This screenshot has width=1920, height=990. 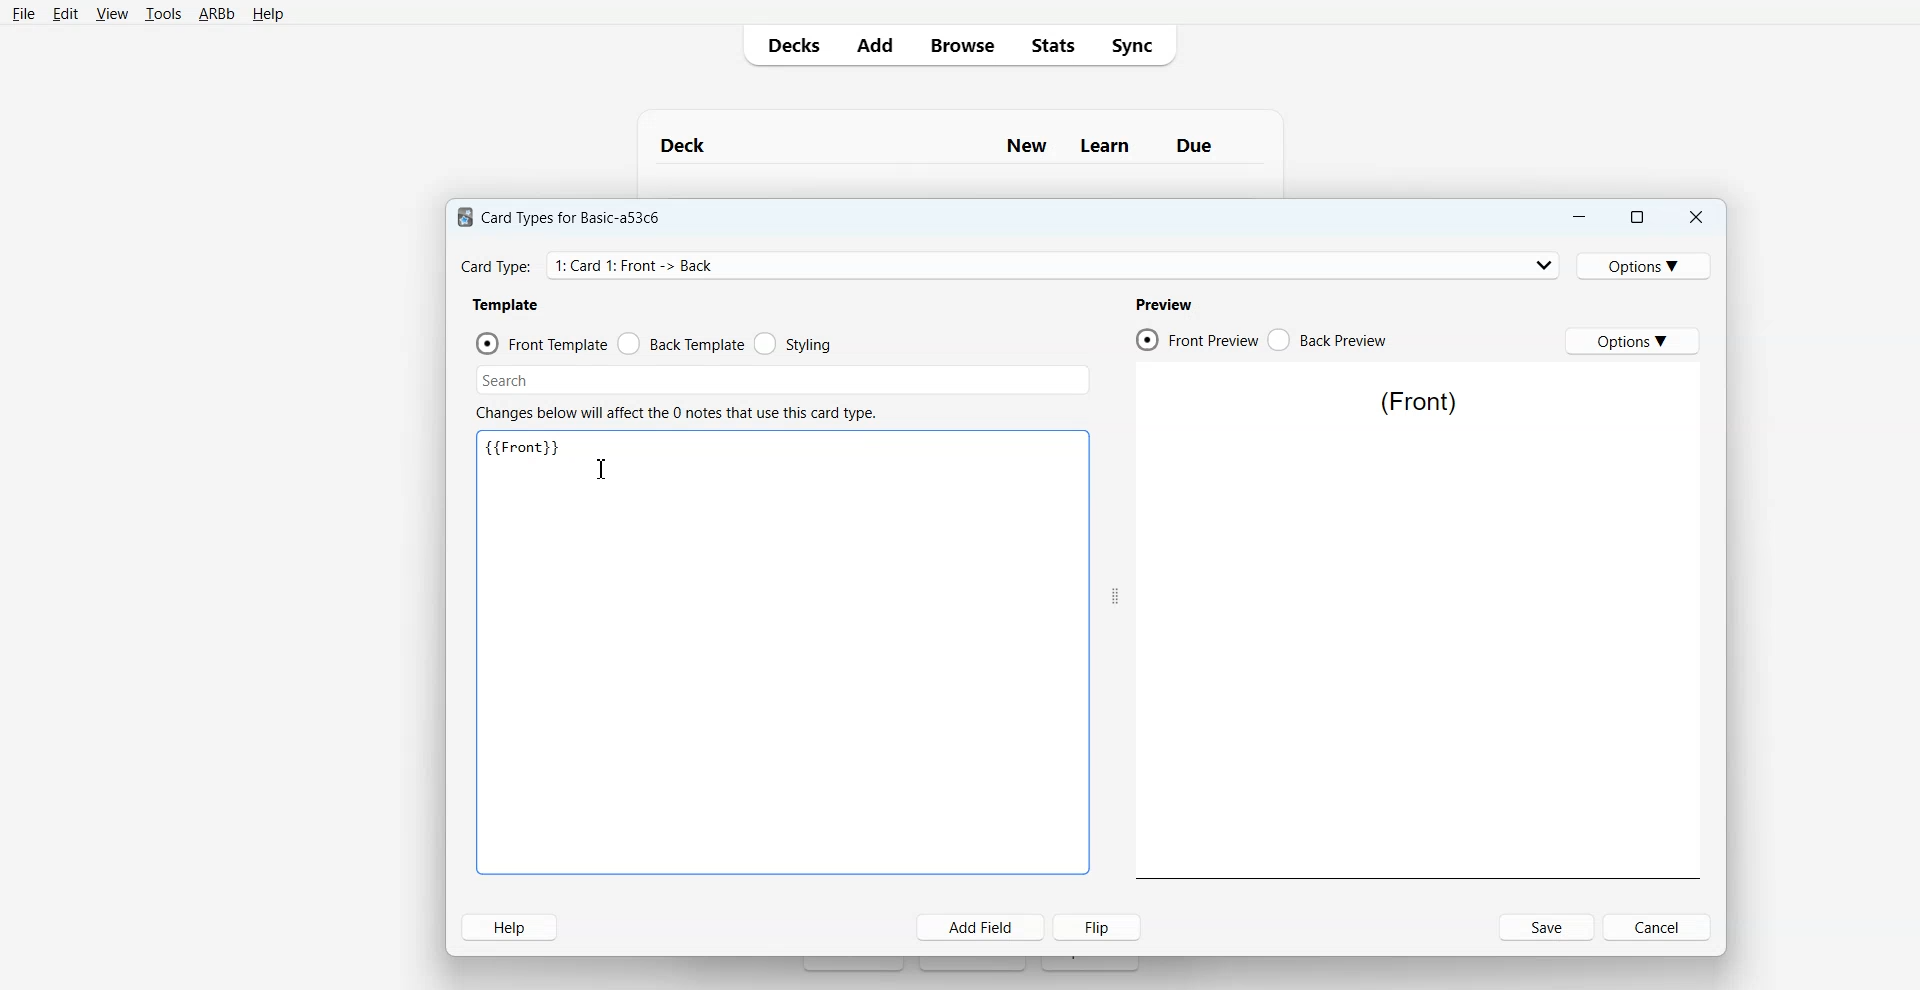 What do you see at coordinates (1051, 44) in the screenshot?
I see `Stats` at bounding box center [1051, 44].